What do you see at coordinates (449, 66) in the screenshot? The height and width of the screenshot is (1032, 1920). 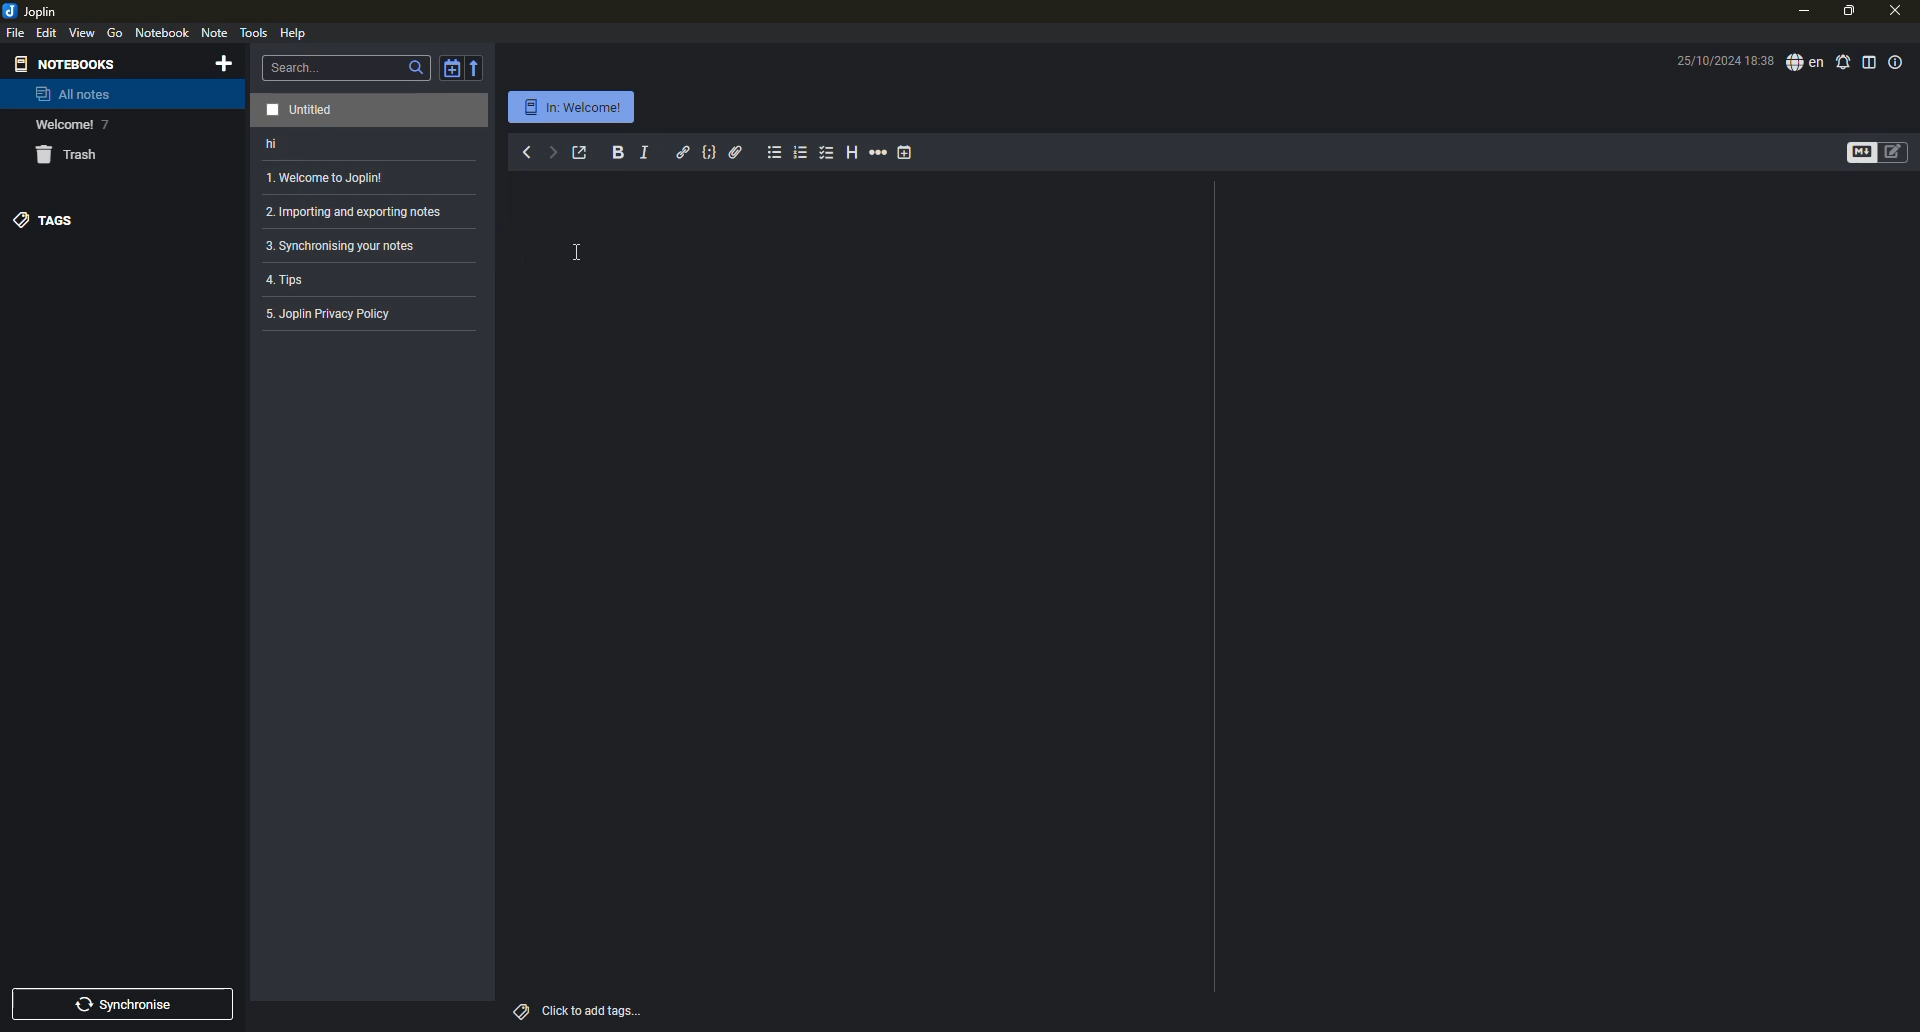 I see `toggle sort order field` at bounding box center [449, 66].